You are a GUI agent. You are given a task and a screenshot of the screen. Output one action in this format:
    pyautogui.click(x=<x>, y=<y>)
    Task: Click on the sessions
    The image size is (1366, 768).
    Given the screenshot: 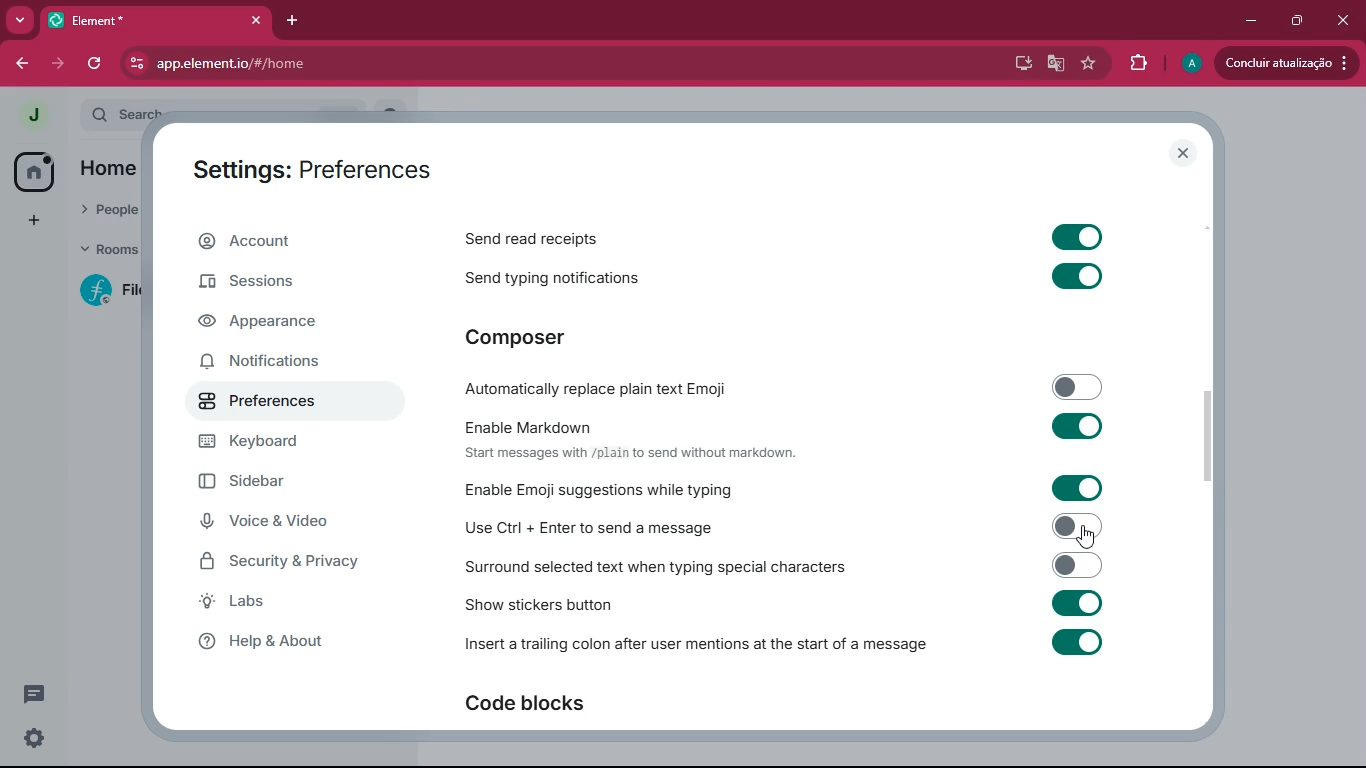 What is the action you would take?
    pyautogui.click(x=283, y=284)
    